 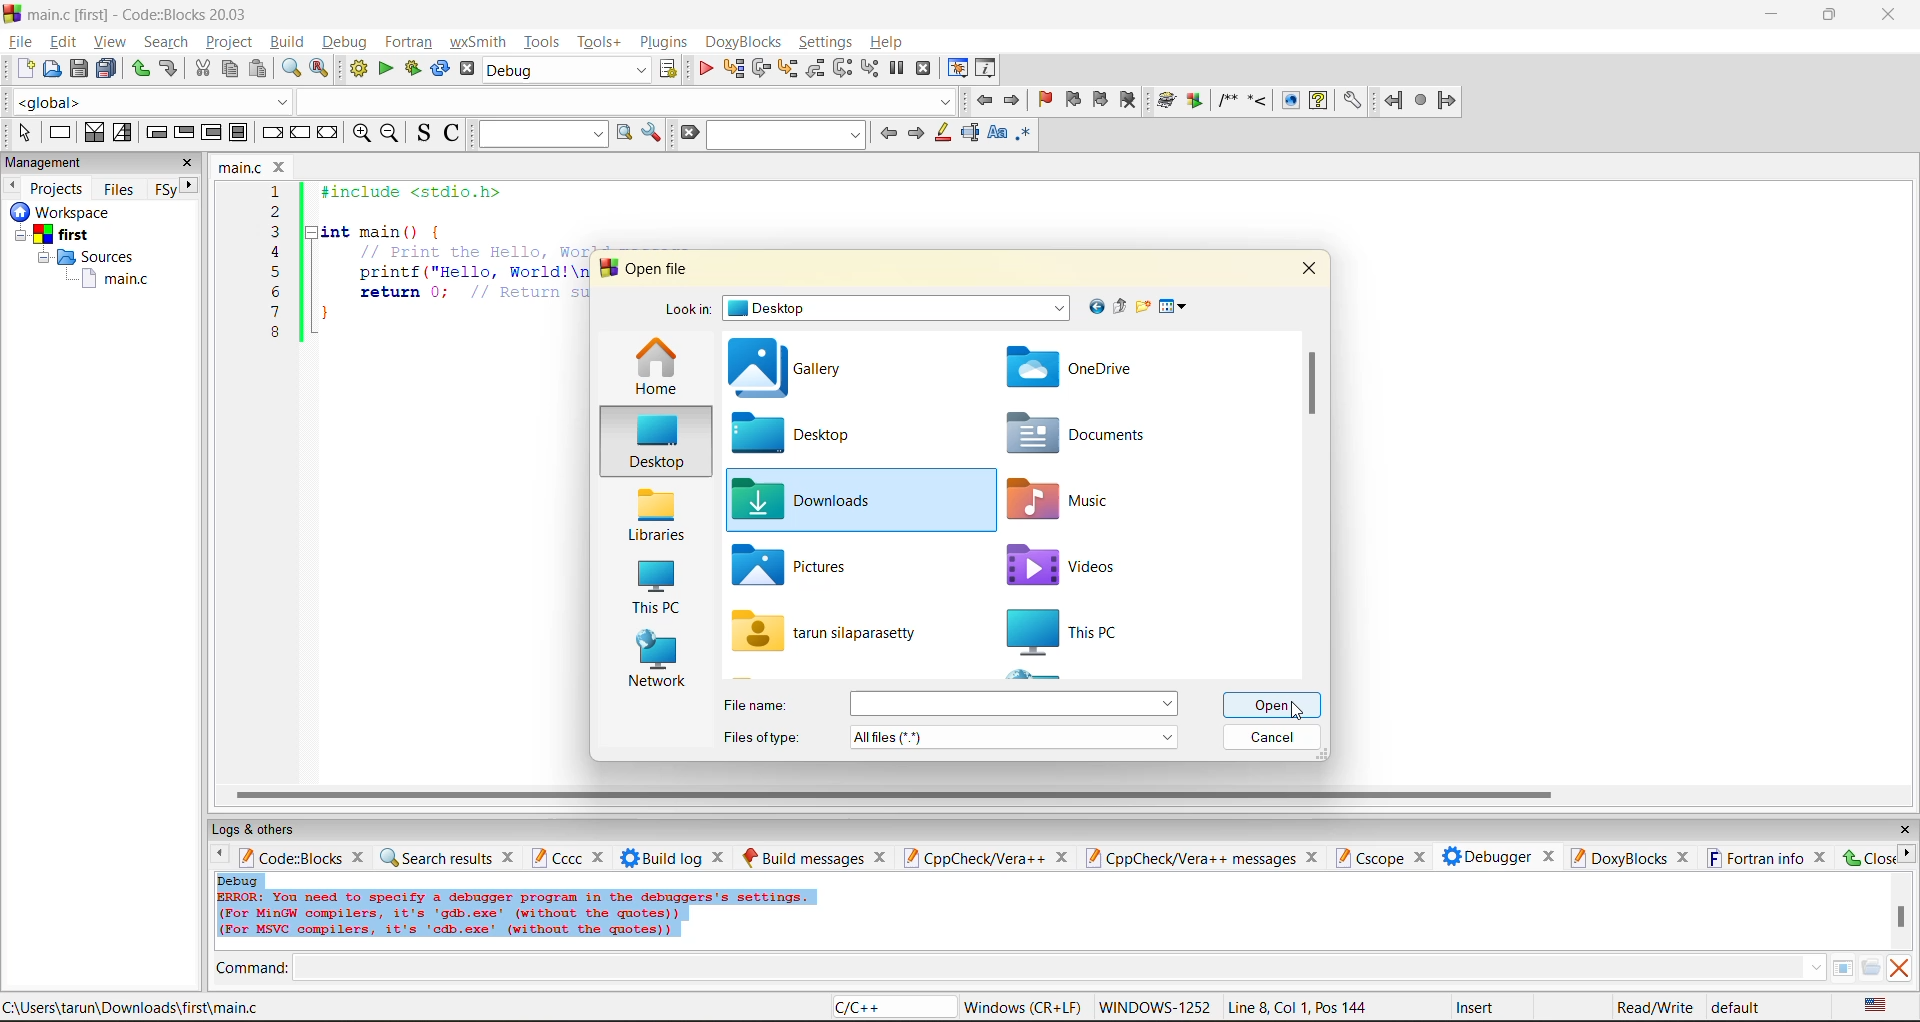 What do you see at coordinates (424, 192) in the screenshot?
I see `#include <stdio.h>` at bounding box center [424, 192].